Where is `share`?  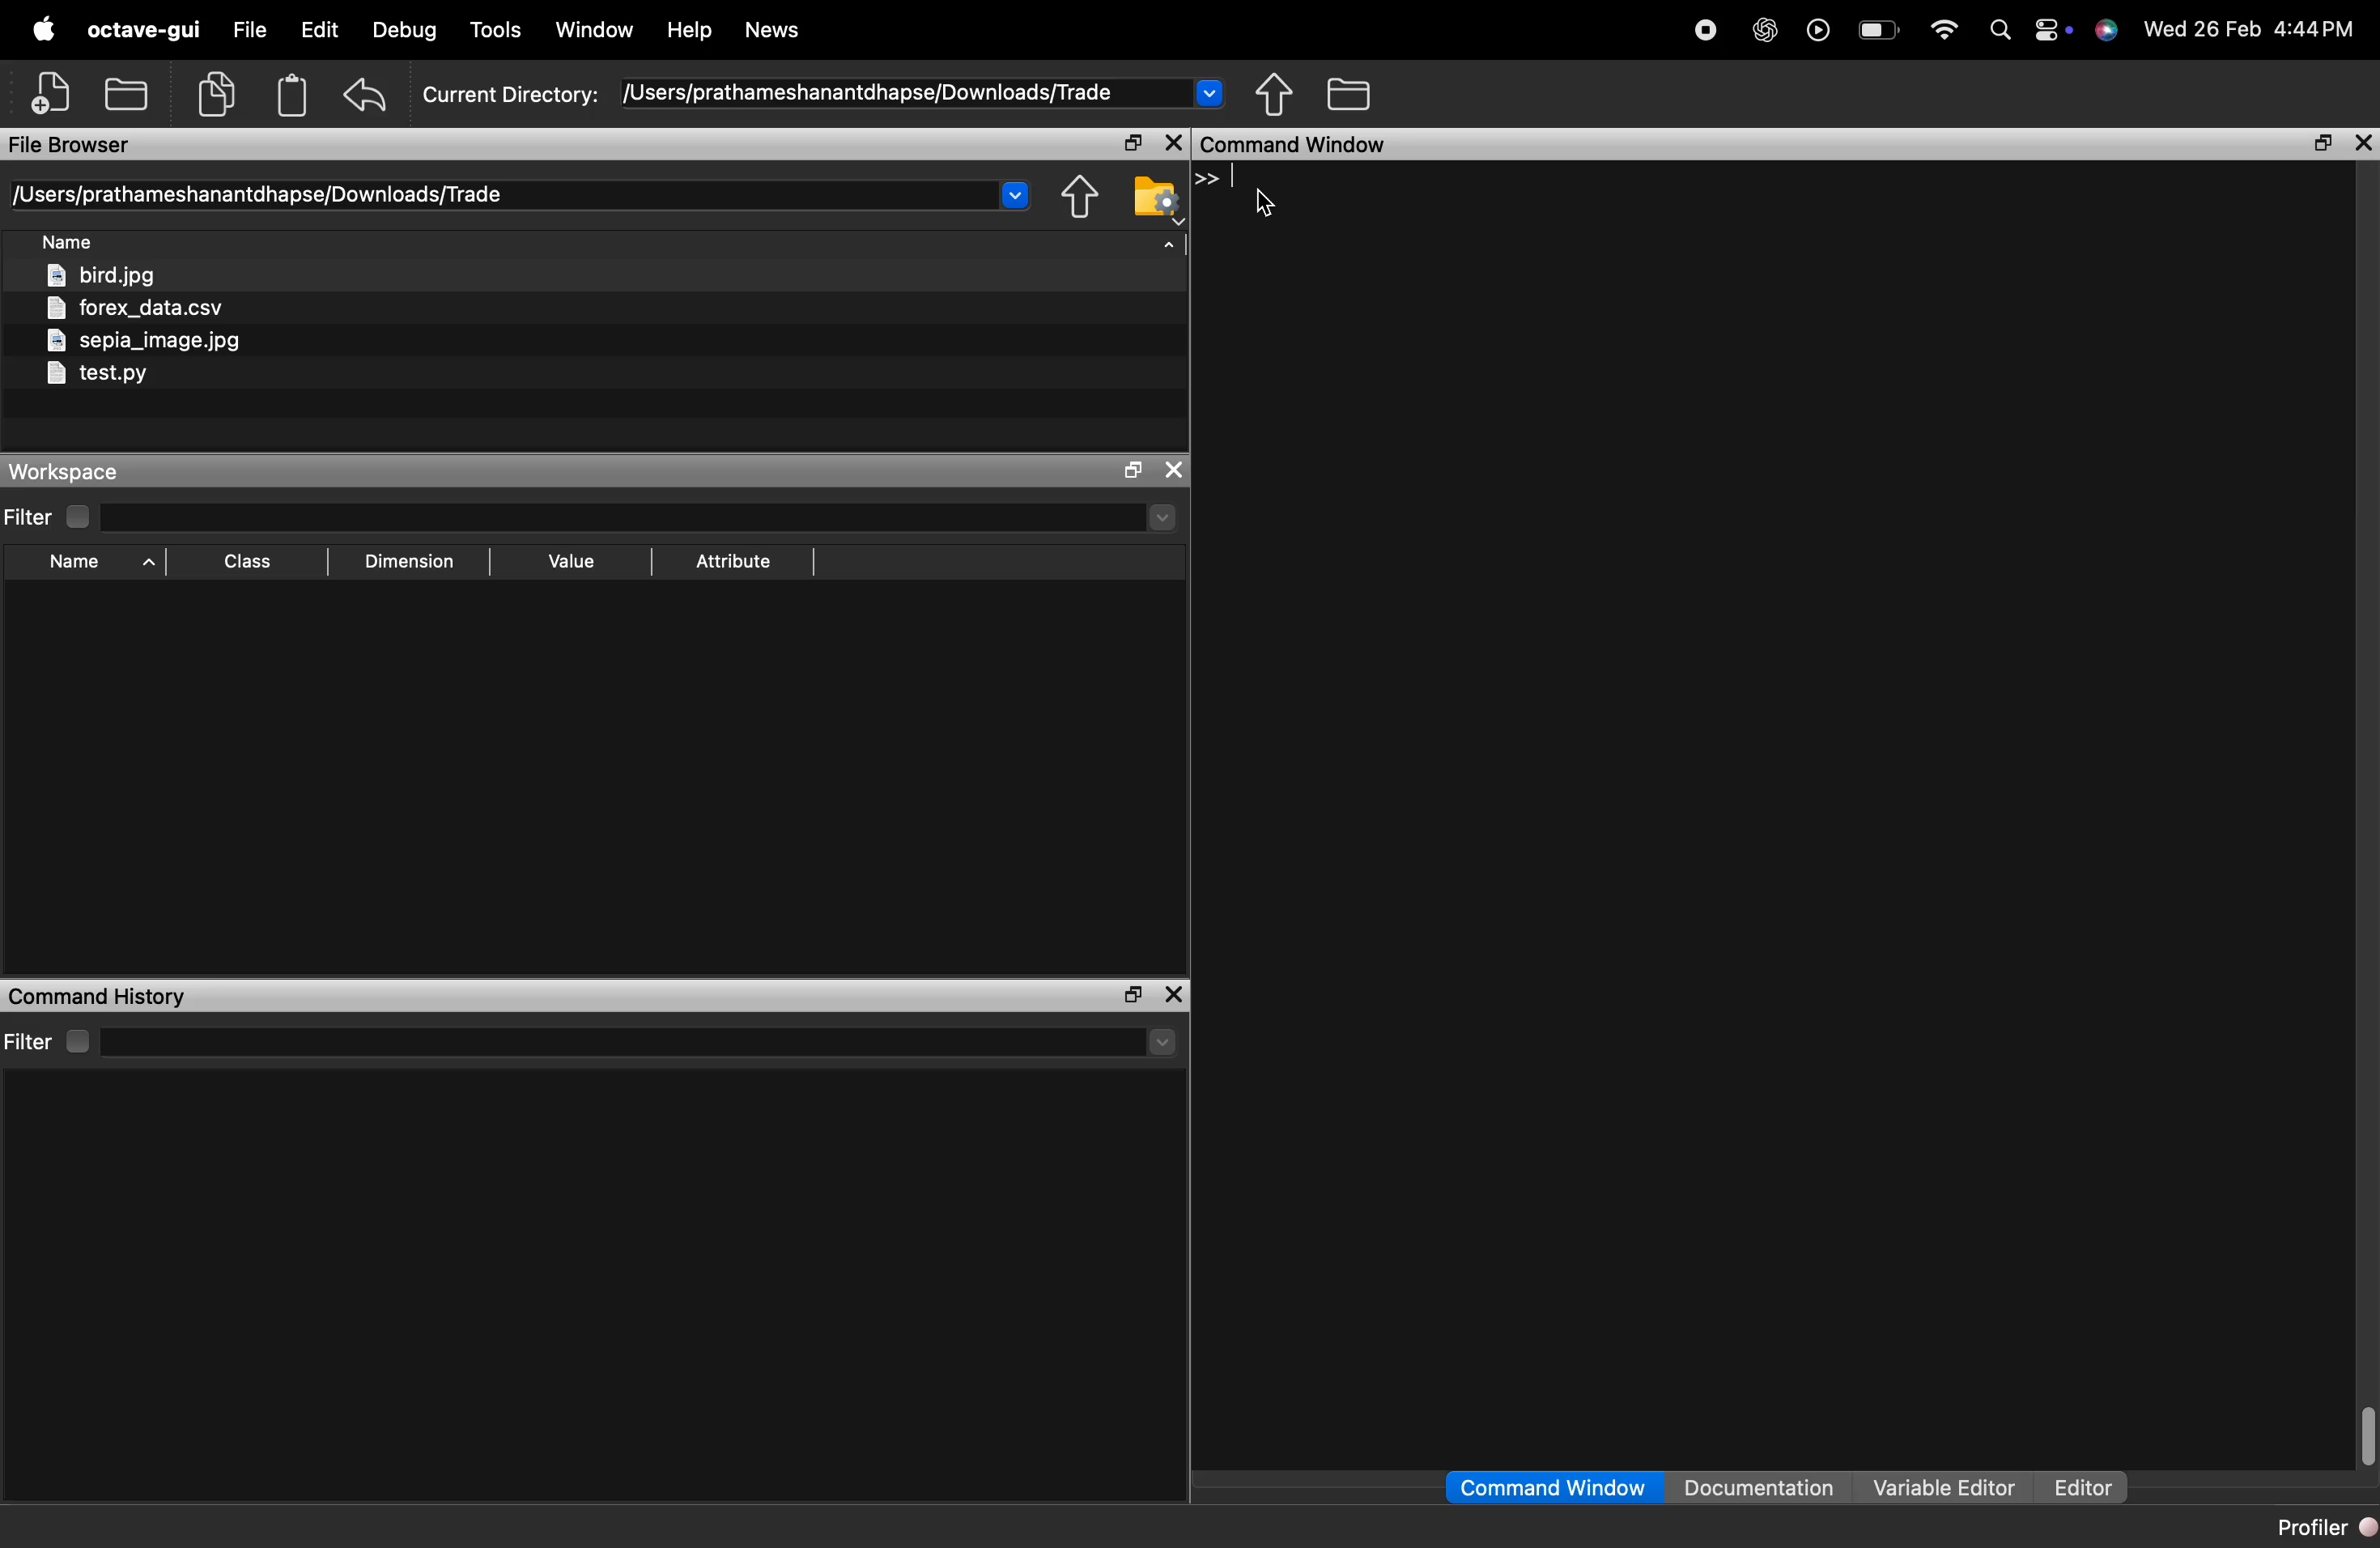 share is located at coordinates (1080, 197).